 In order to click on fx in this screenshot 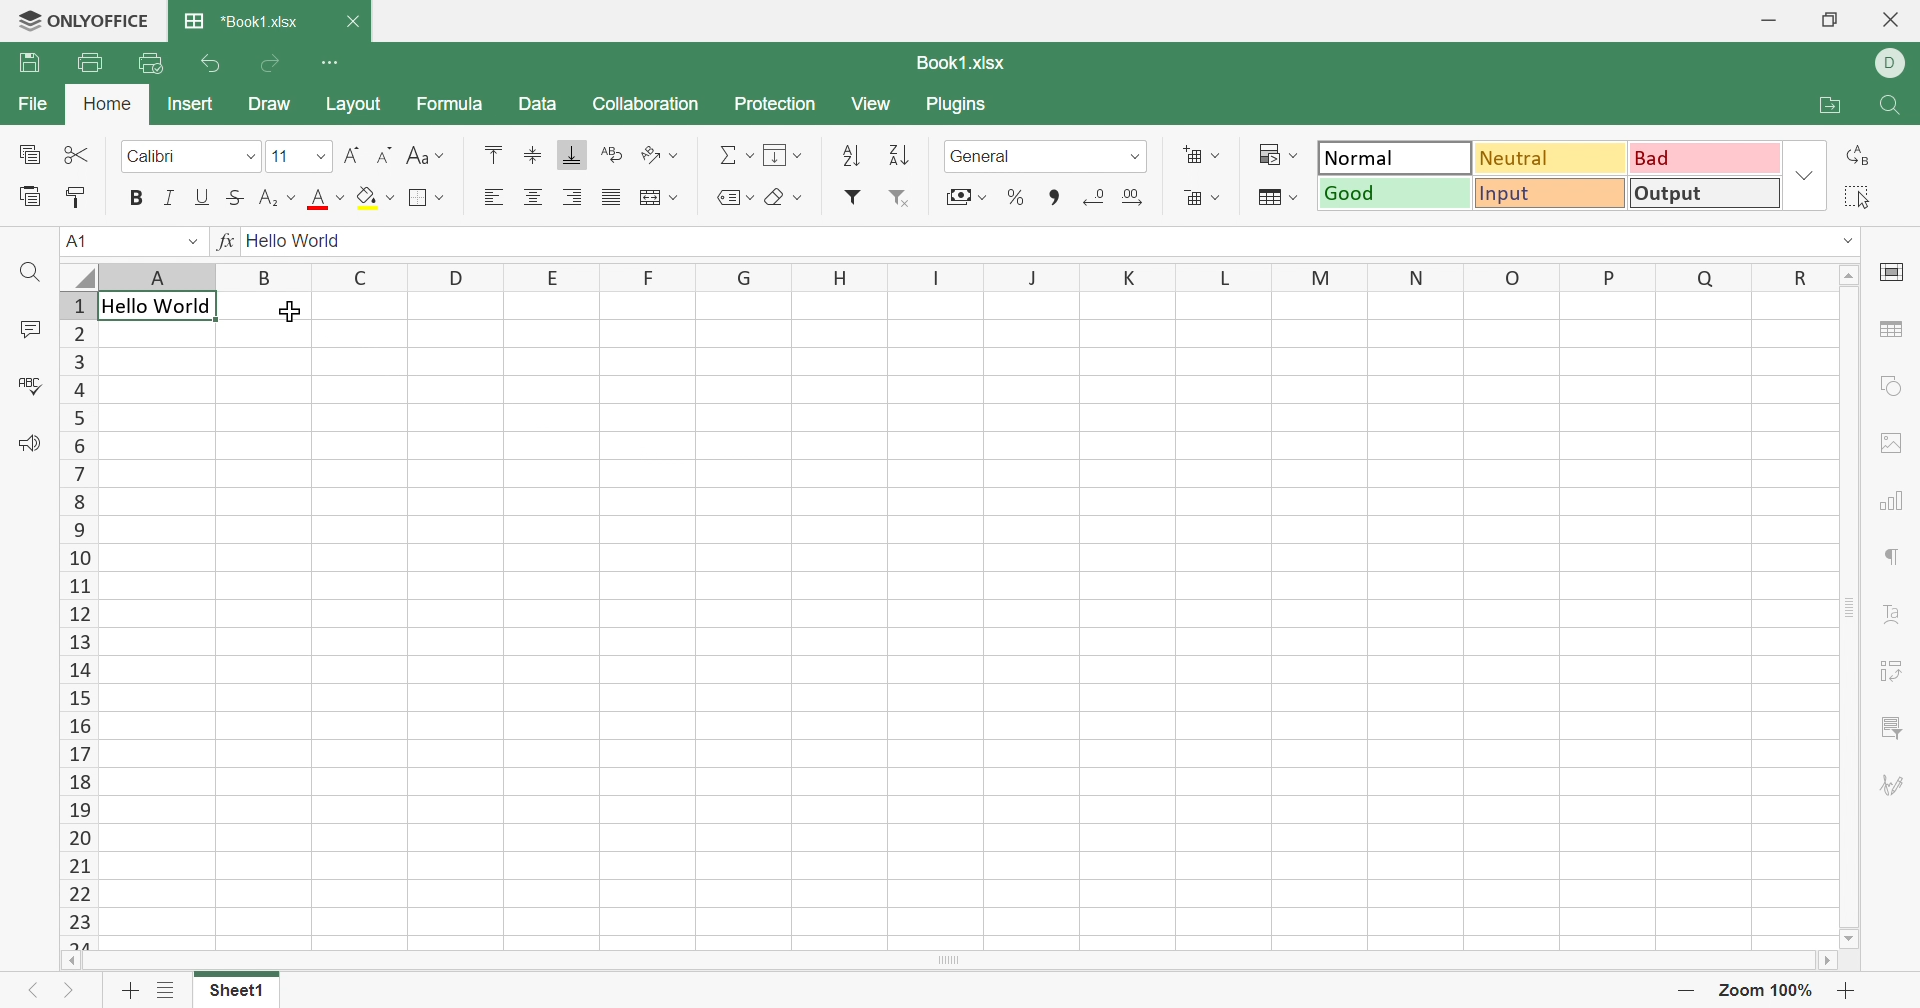, I will do `click(225, 243)`.